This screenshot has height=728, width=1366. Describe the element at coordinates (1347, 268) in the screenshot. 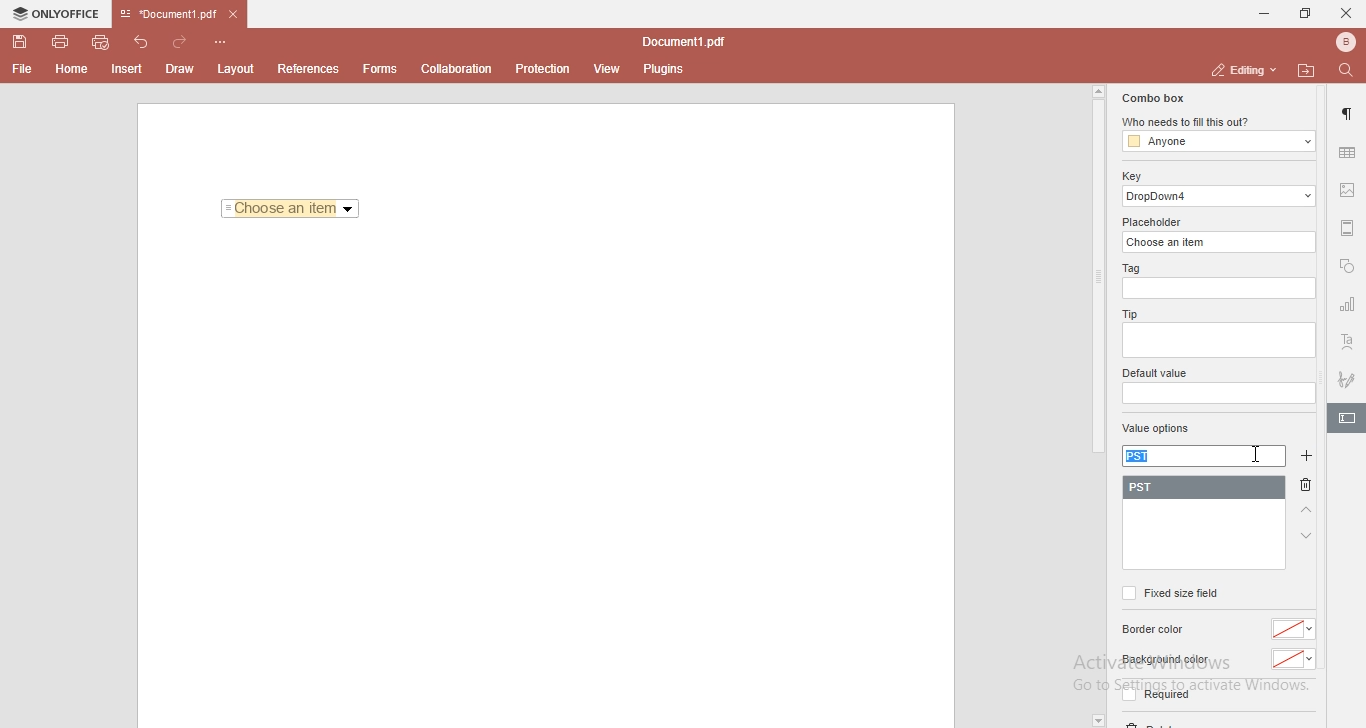

I see `shapes` at that location.